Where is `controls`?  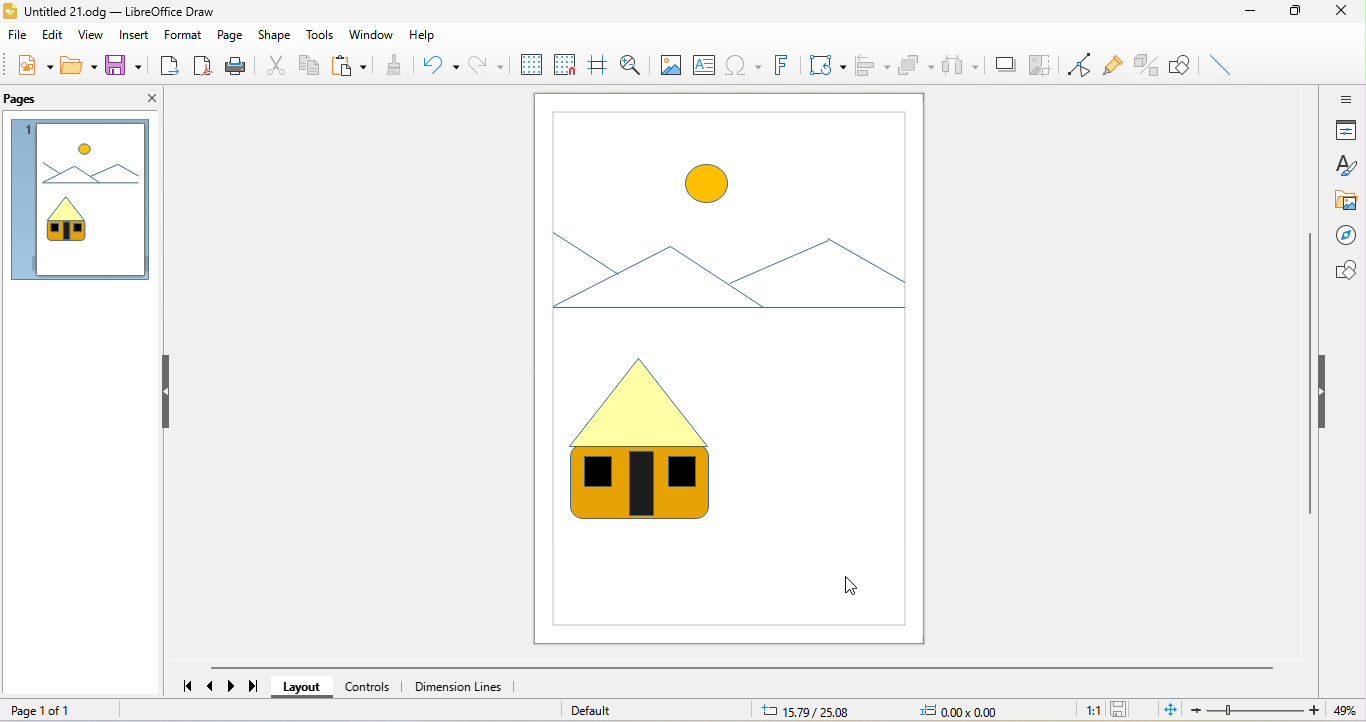
controls is located at coordinates (368, 686).